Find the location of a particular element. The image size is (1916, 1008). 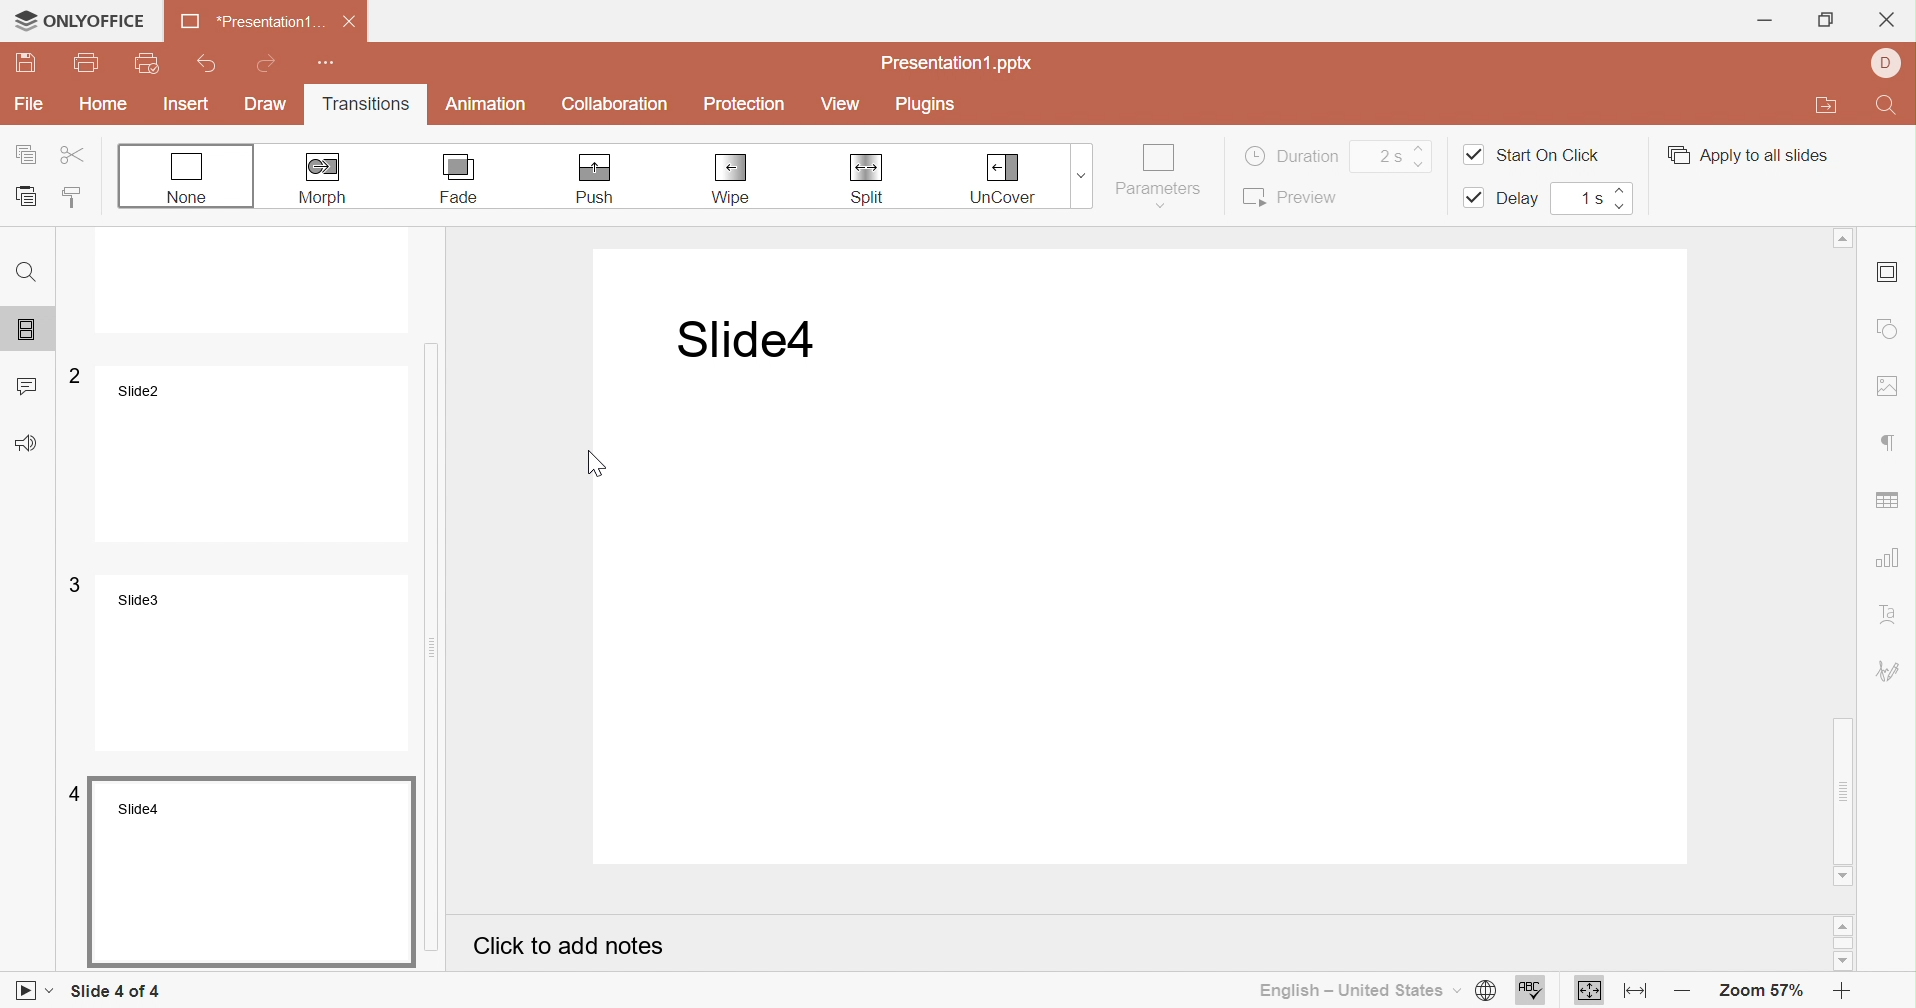

Start on click is located at coordinates (1532, 153).